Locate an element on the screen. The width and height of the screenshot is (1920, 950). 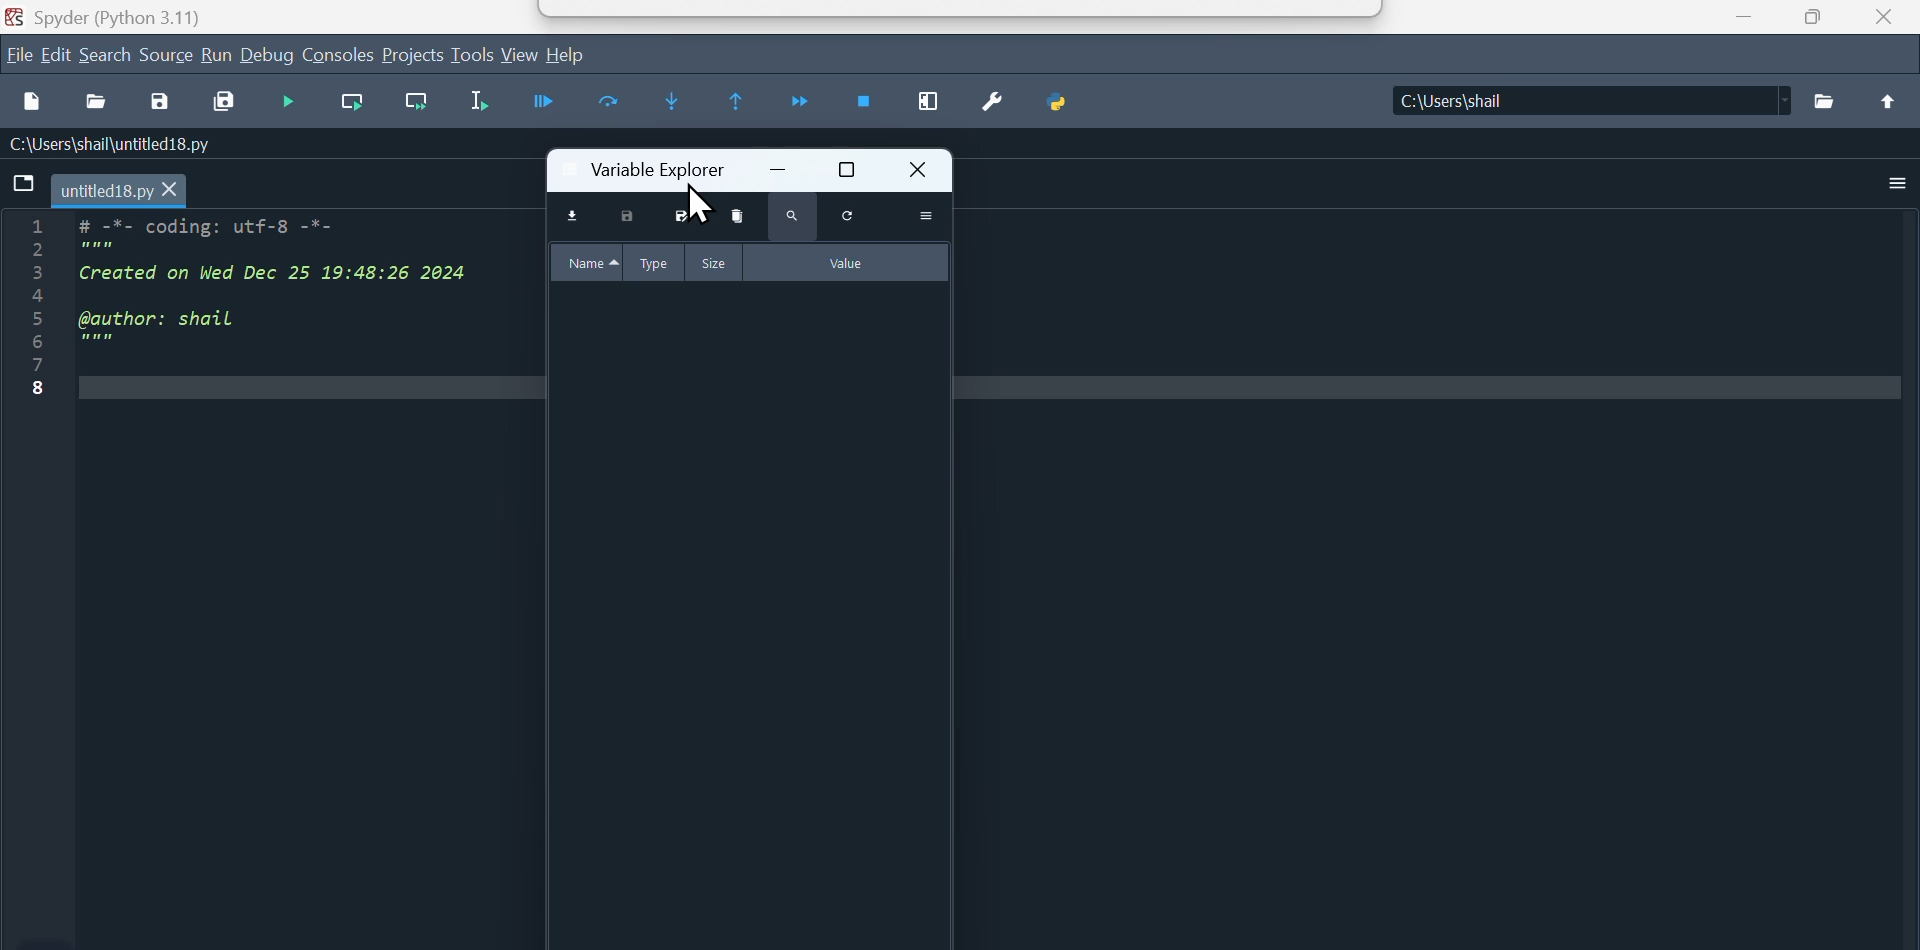
minimize is located at coordinates (778, 171).